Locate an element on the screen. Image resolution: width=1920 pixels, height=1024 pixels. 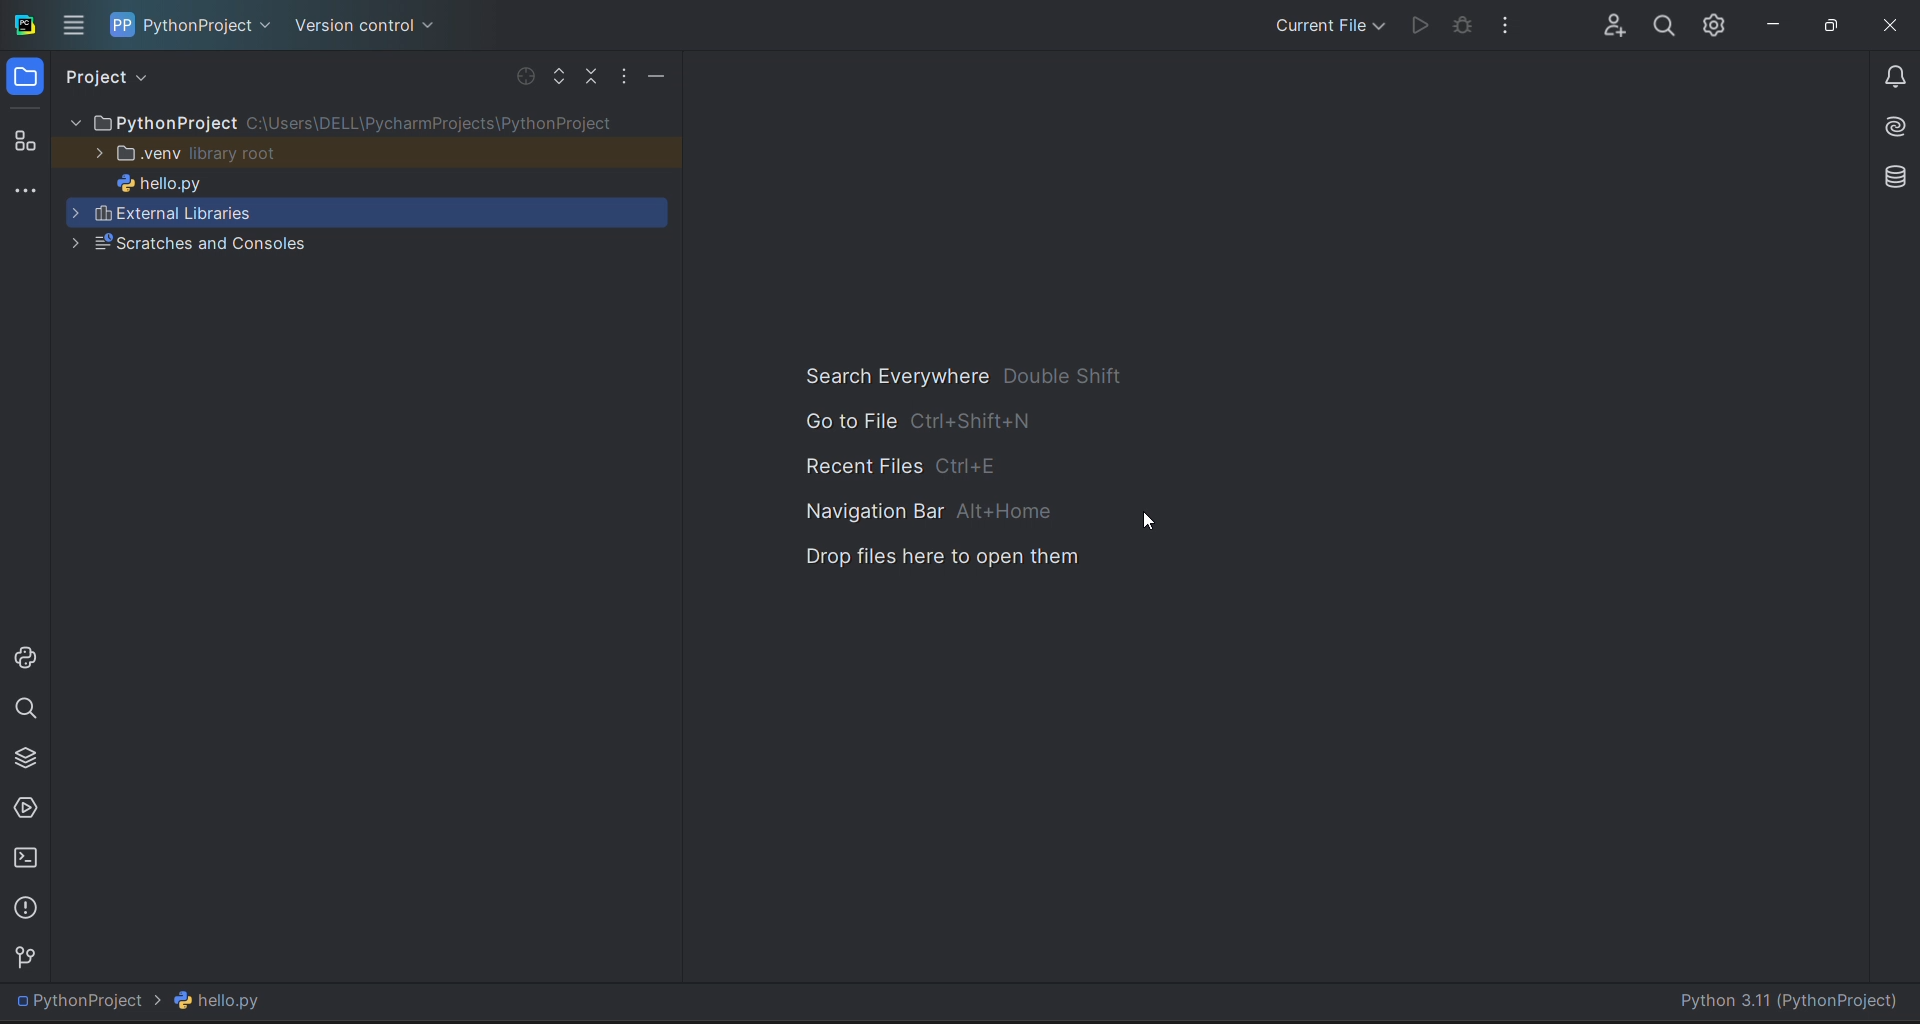
notifications is located at coordinates (1896, 76).